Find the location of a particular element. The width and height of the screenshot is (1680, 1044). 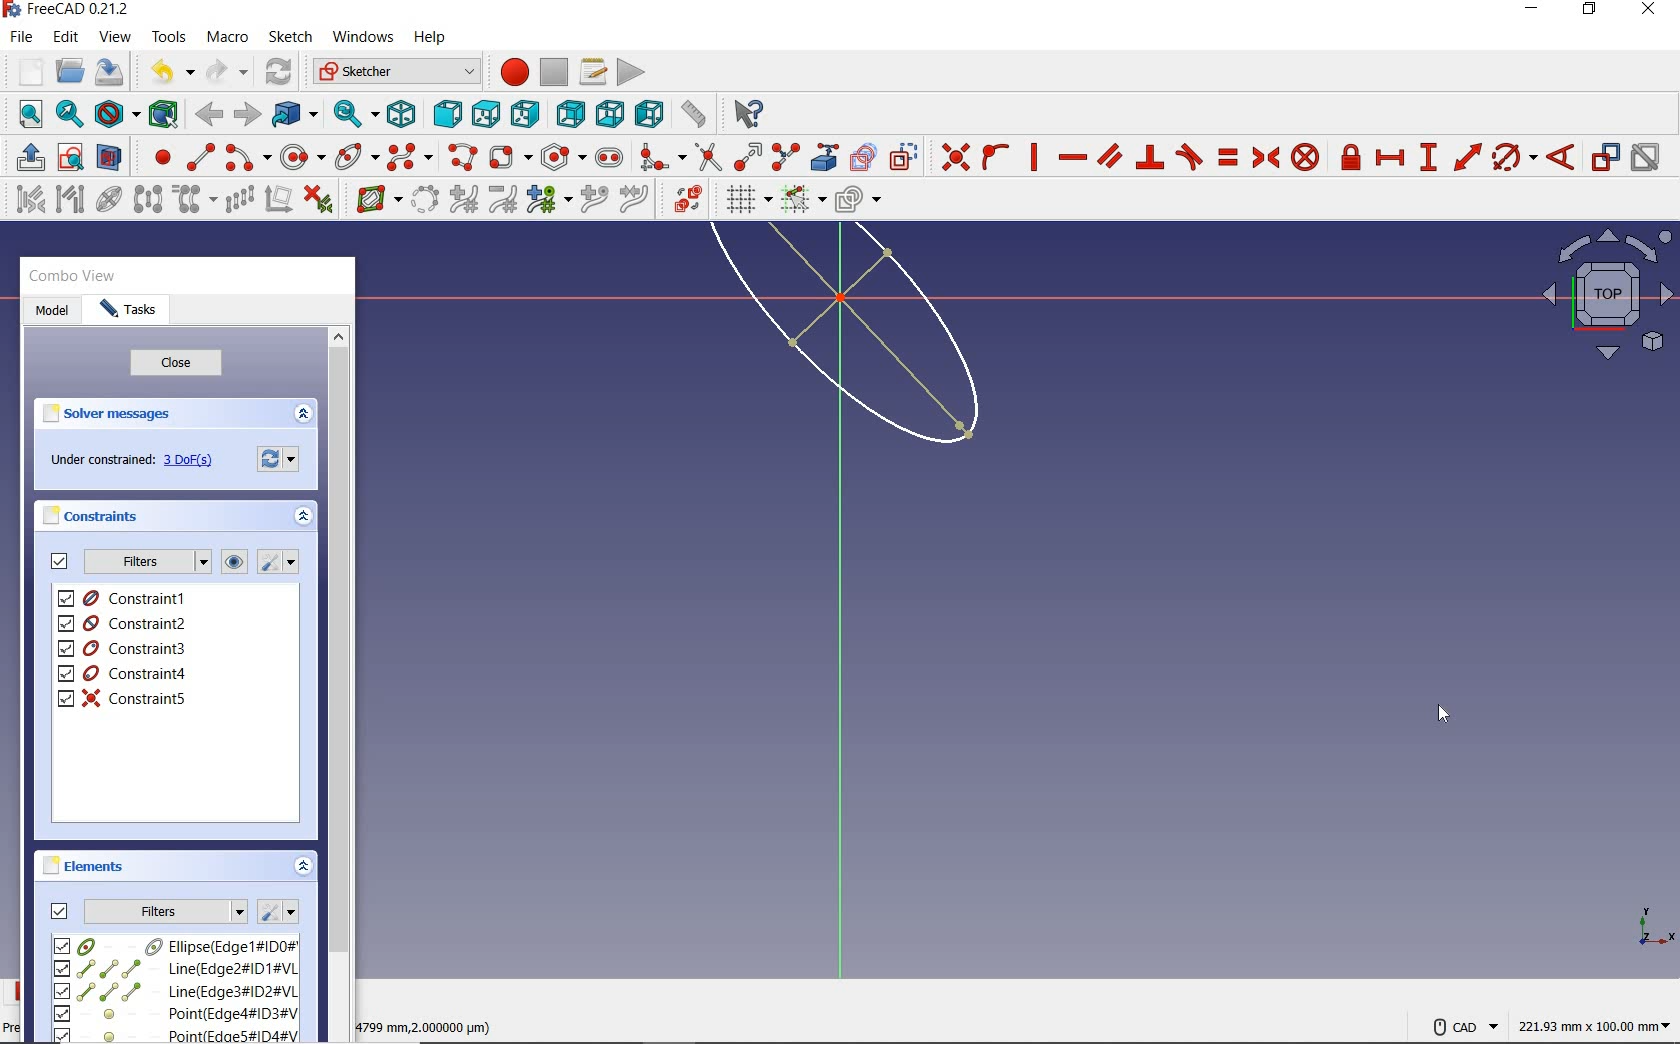

macros is located at coordinates (591, 70).